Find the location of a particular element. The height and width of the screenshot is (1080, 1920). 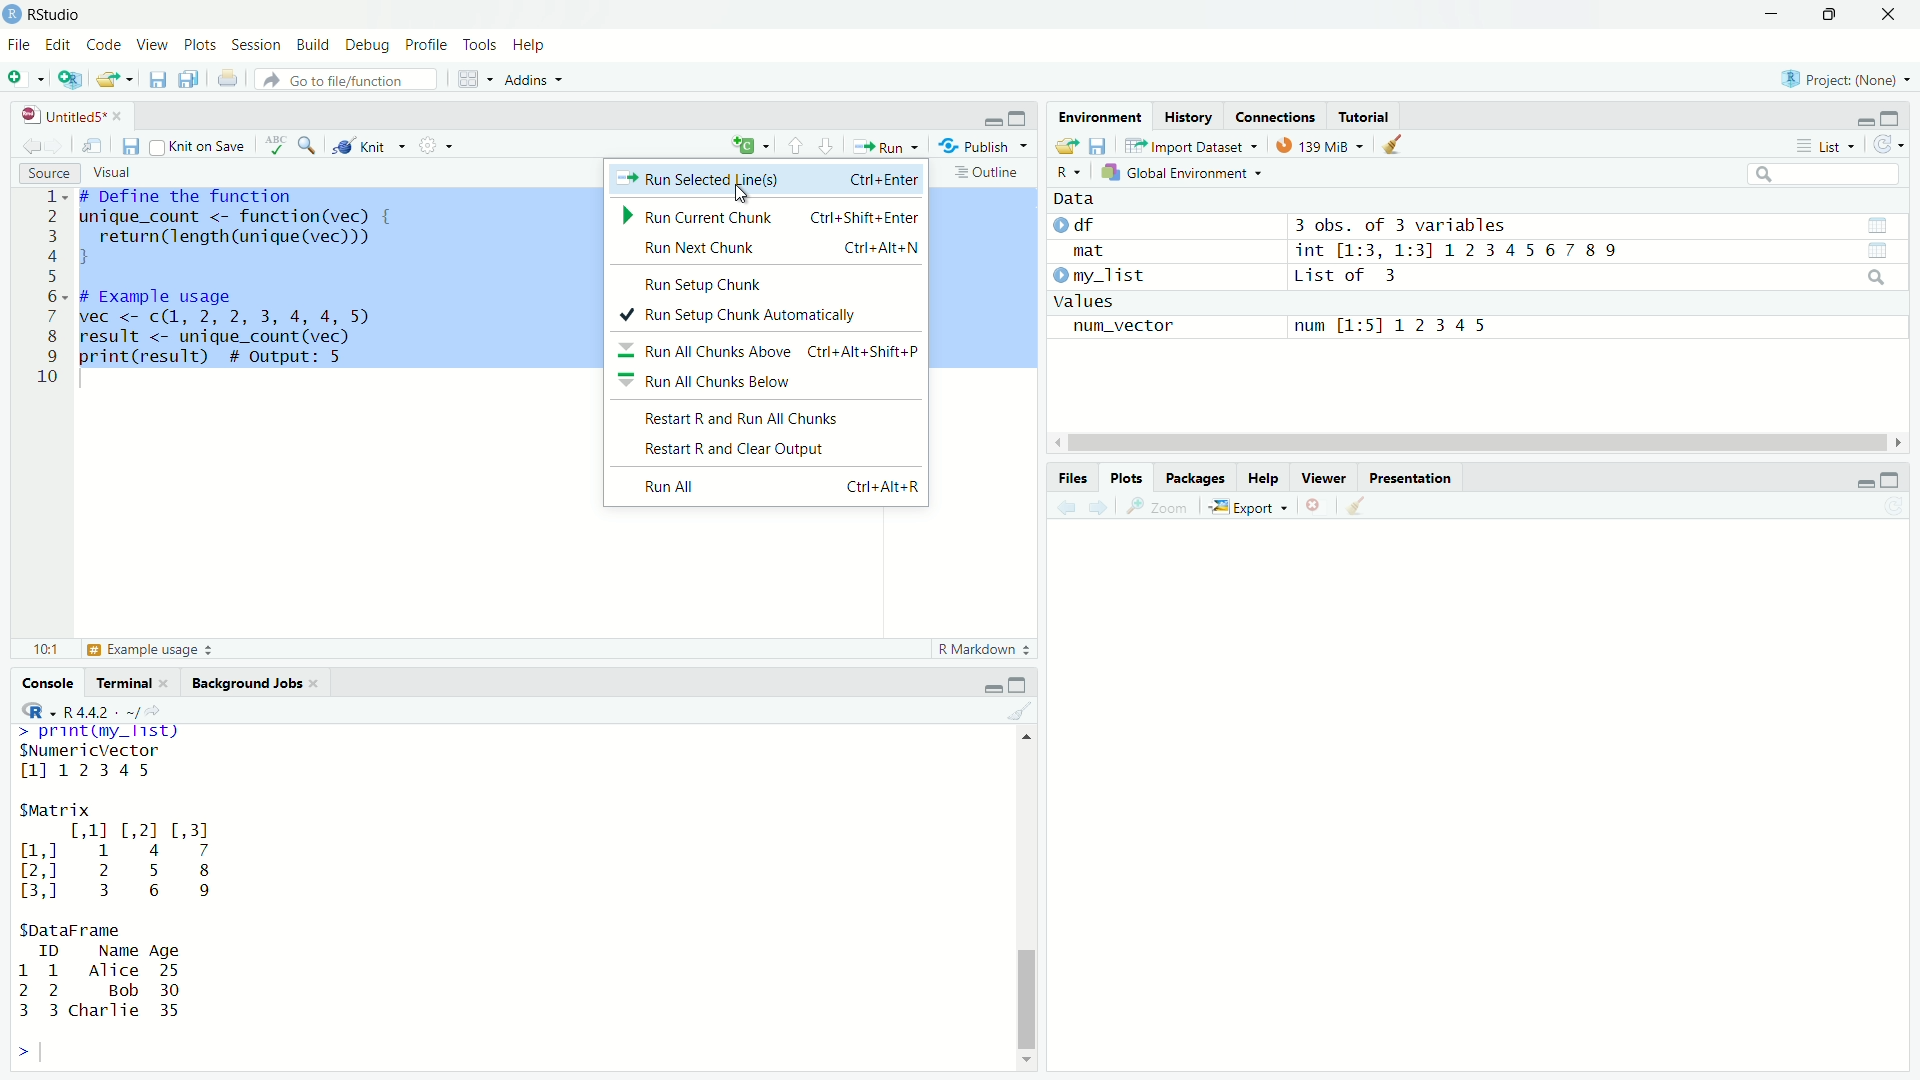

open file is located at coordinates (110, 80).